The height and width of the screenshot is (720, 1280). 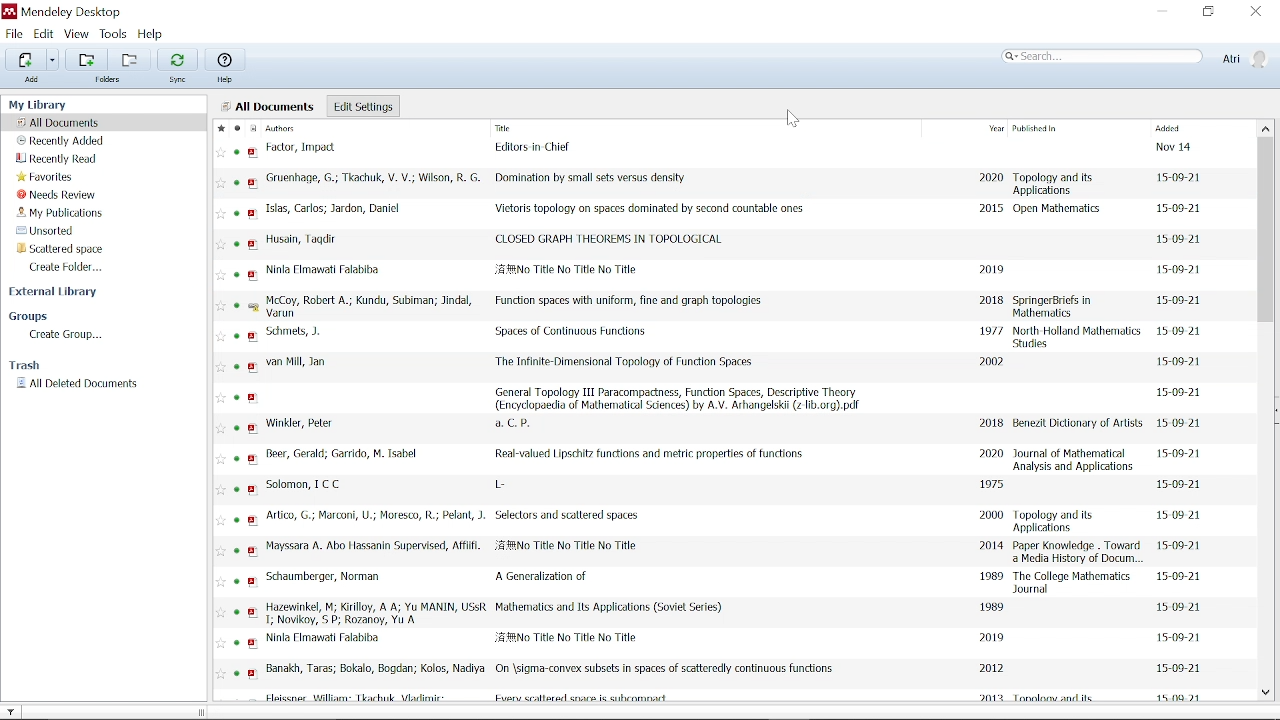 What do you see at coordinates (1103, 57) in the screenshot?
I see `Search` at bounding box center [1103, 57].